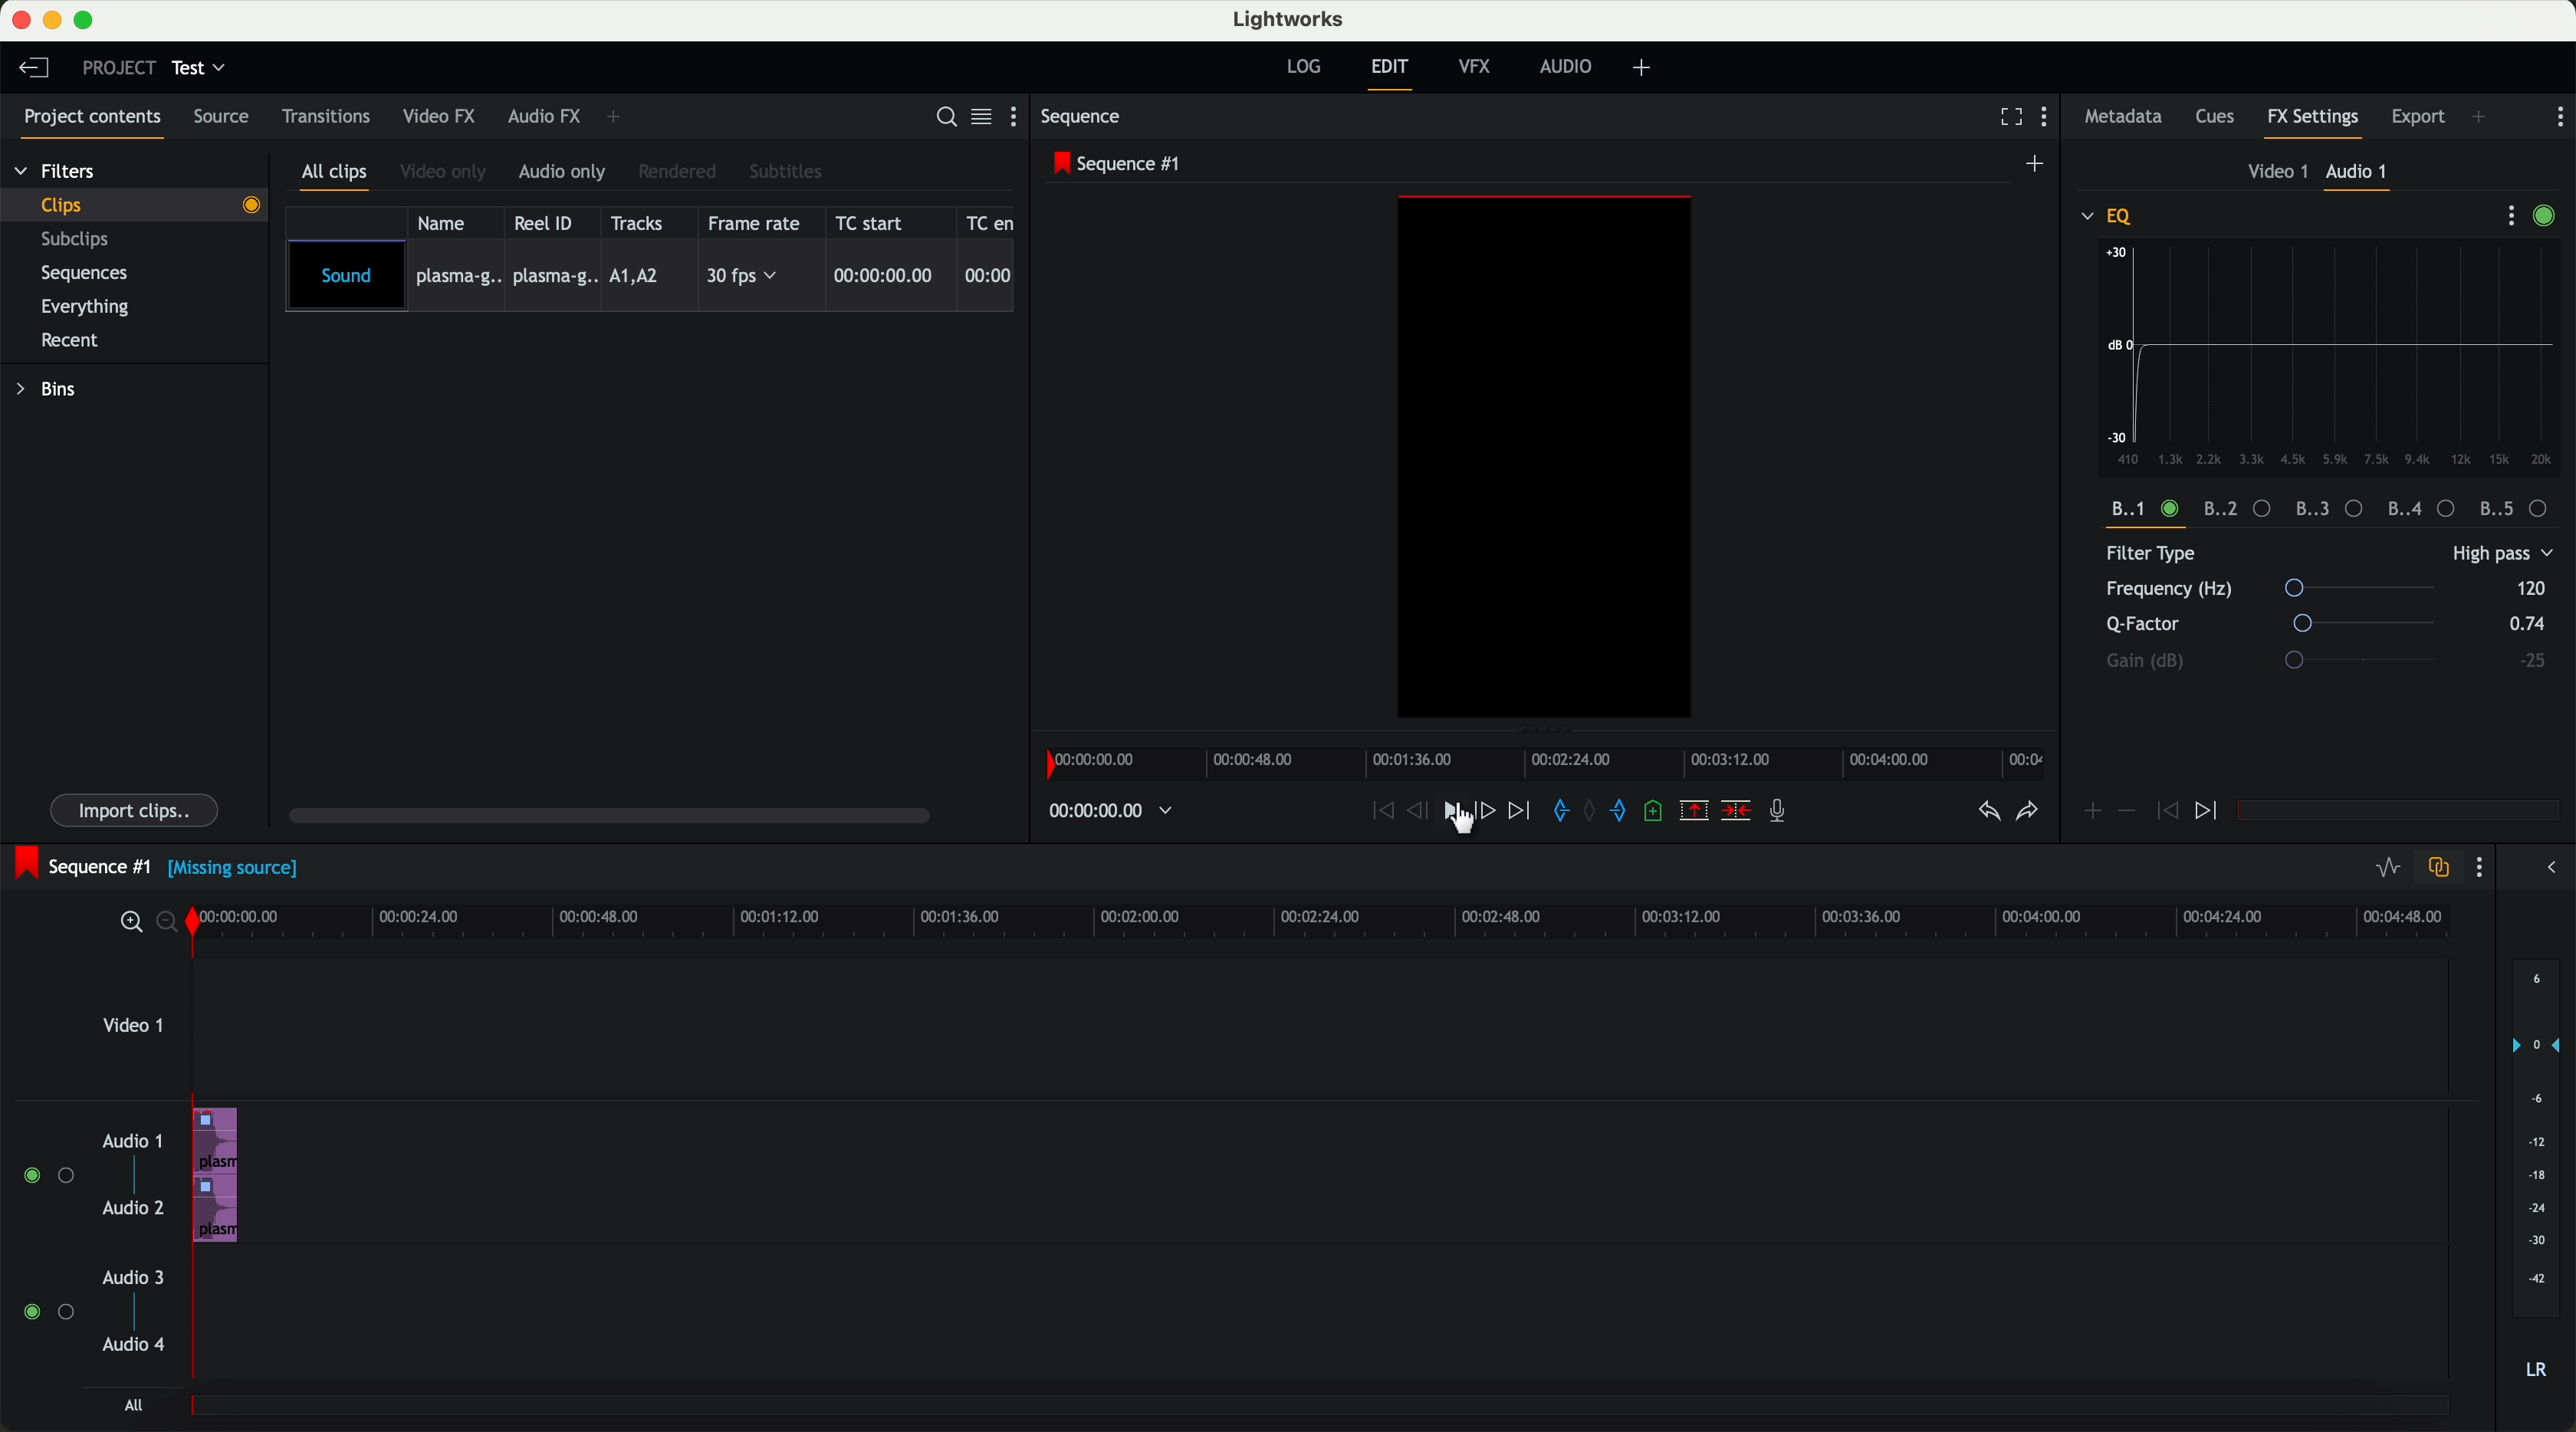 This screenshot has width=2576, height=1432. I want to click on Q-Factor, so click(2276, 624).